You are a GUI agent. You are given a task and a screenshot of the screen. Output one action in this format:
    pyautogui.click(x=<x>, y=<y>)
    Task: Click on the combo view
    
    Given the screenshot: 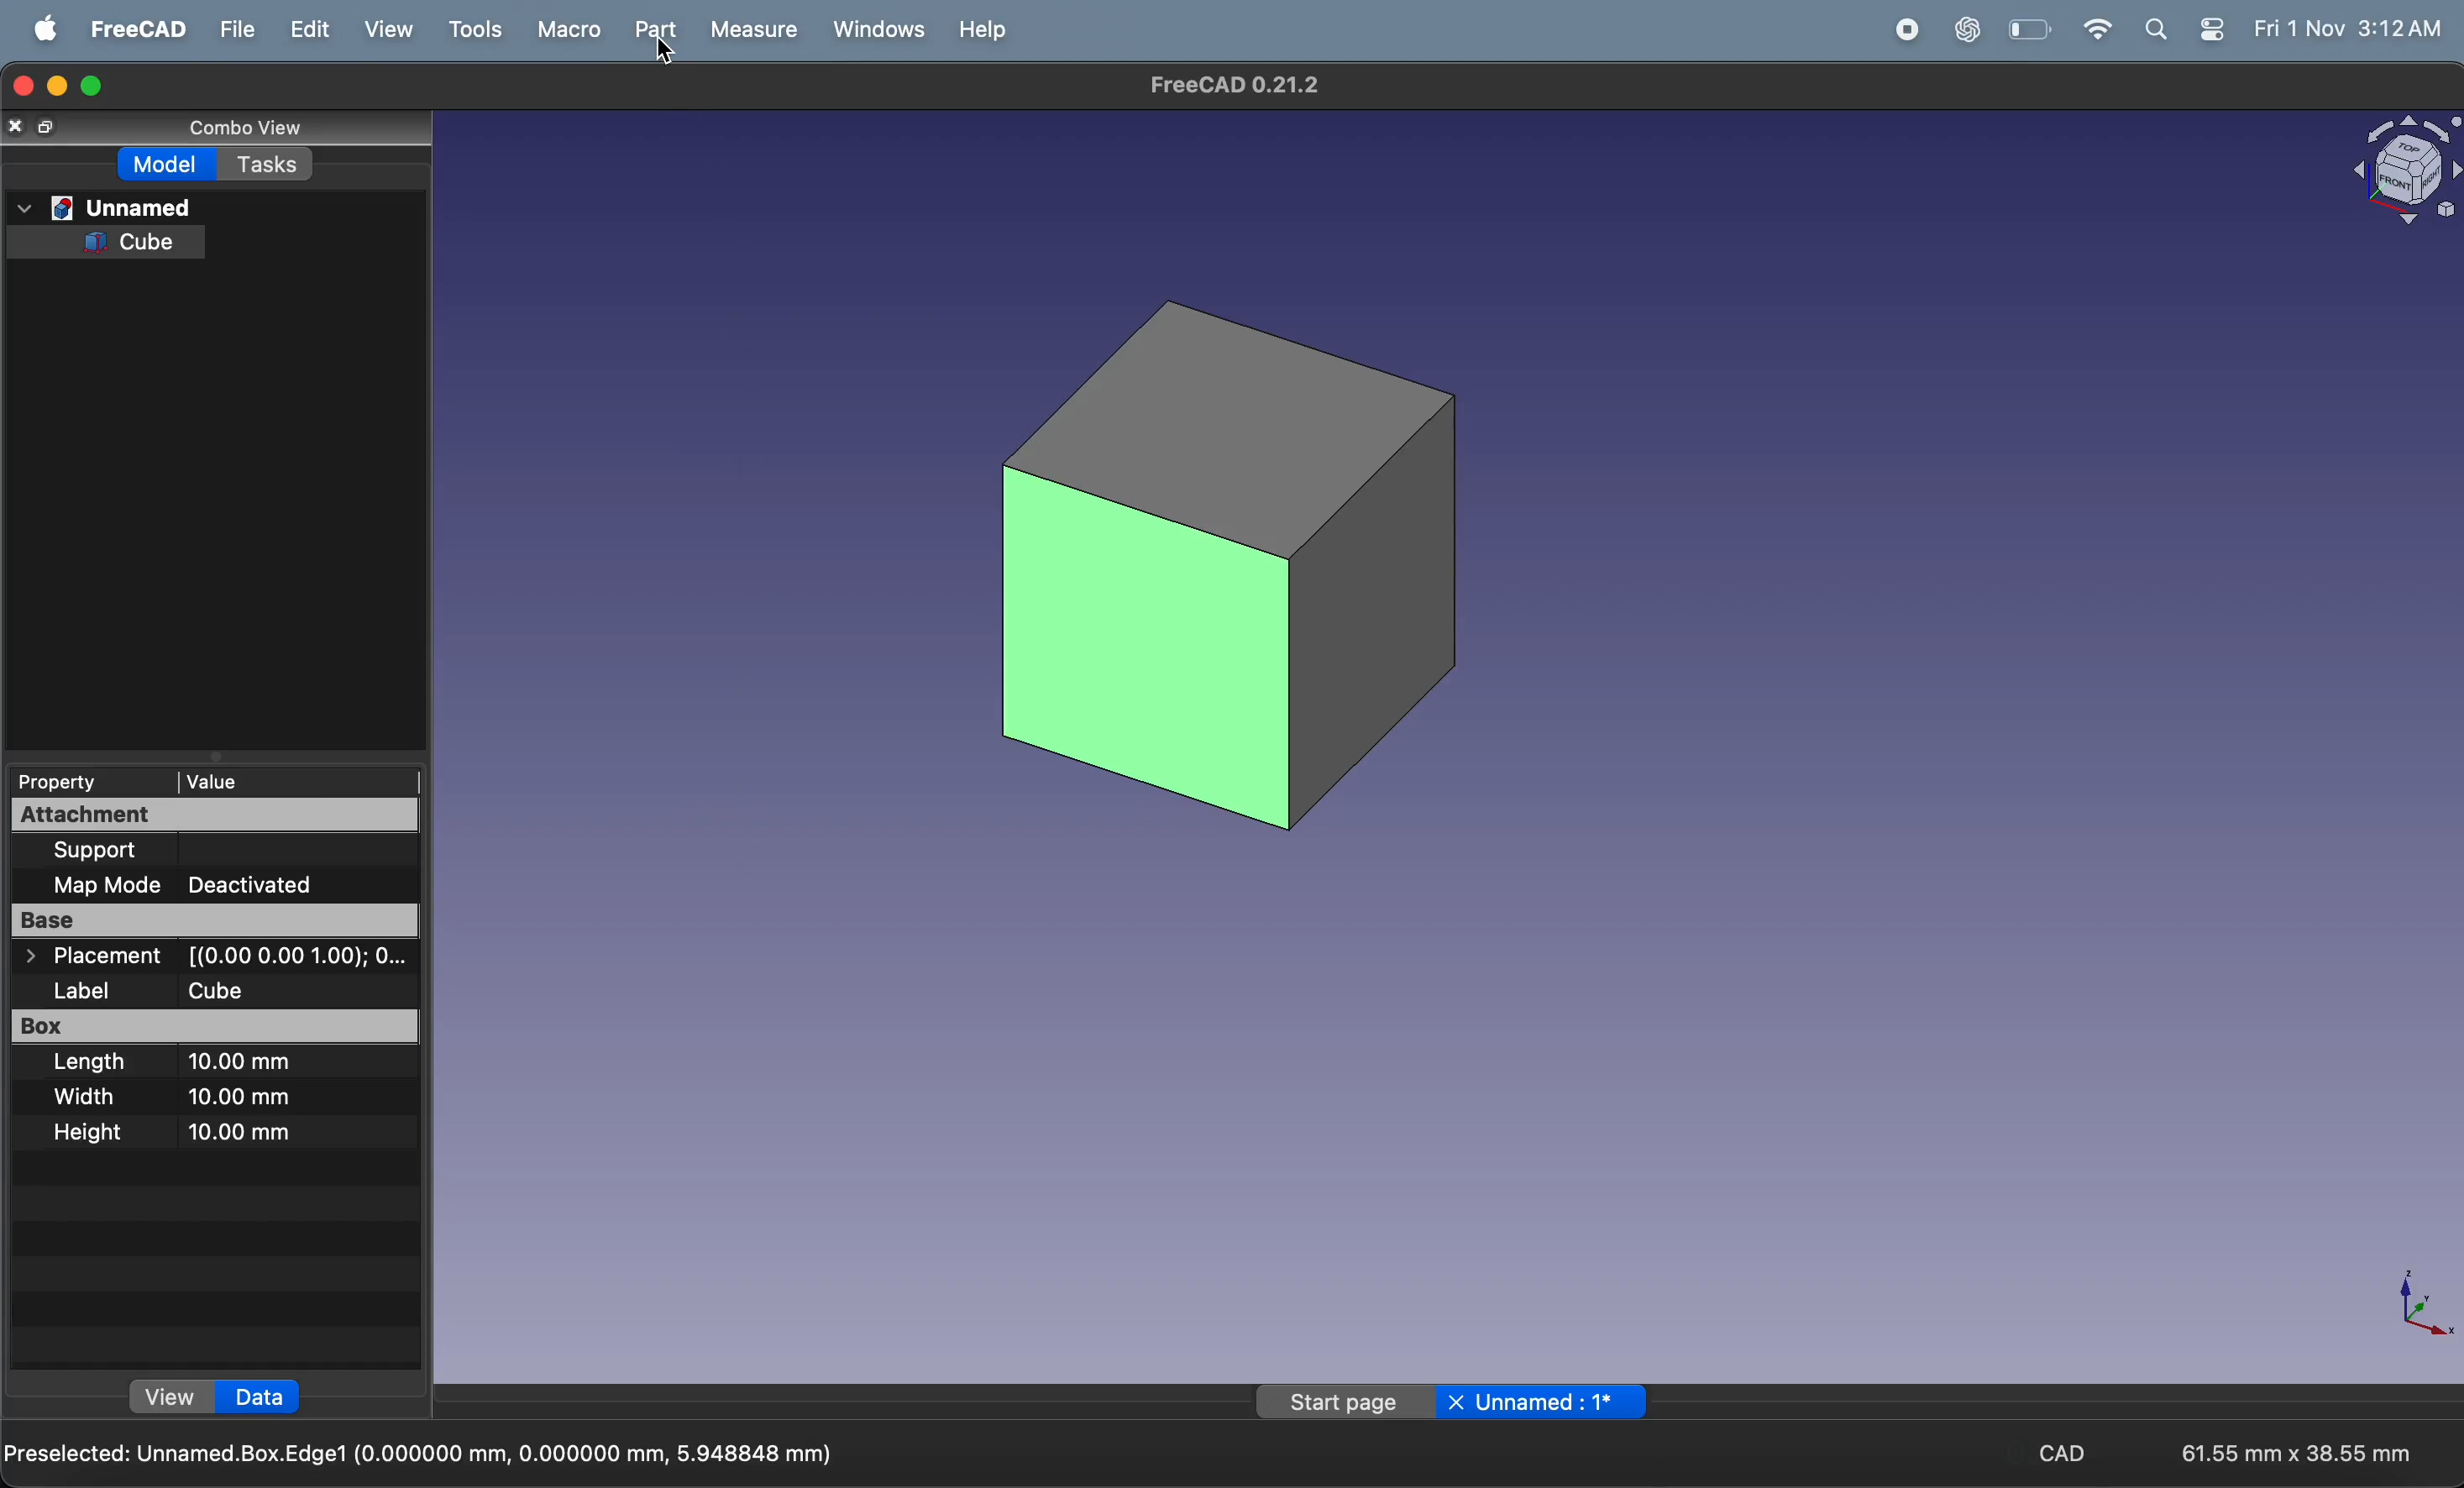 What is the action you would take?
    pyautogui.click(x=247, y=130)
    